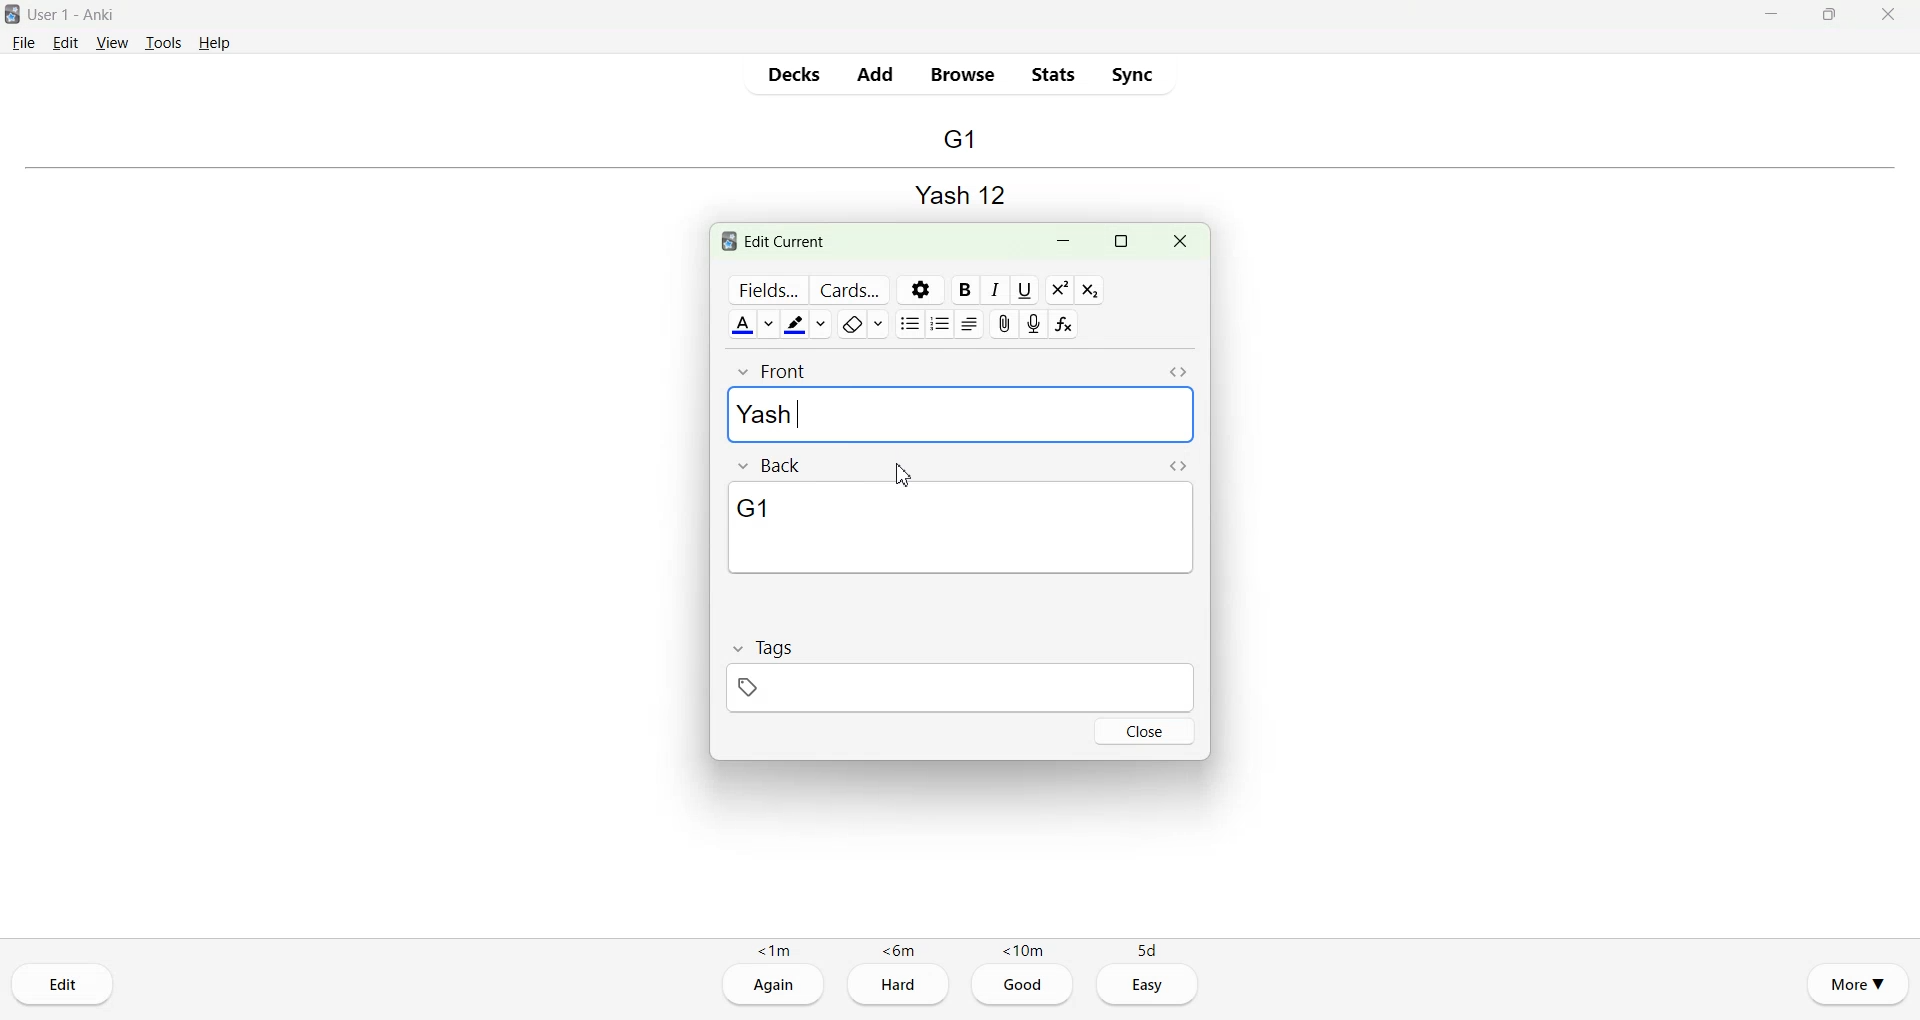 The height and width of the screenshot is (1020, 1920). What do you see at coordinates (24, 41) in the screenshot?
I see `File` at bounding box center [24, 41].